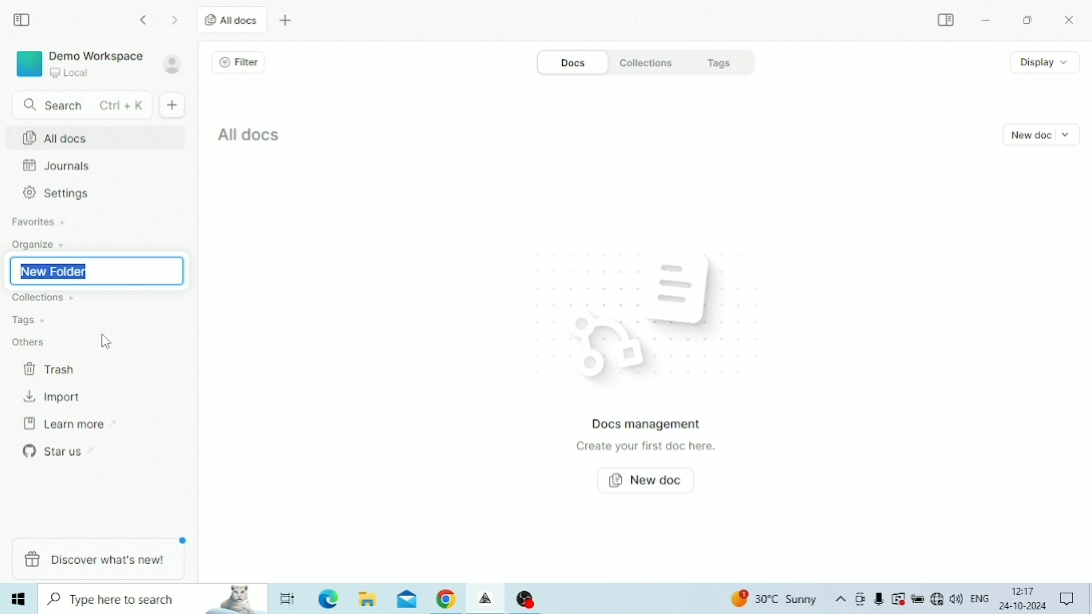  What do you see at coordinates (146, 20) in the screenshot?
I see `Go back` at bounding box center [146, 20].